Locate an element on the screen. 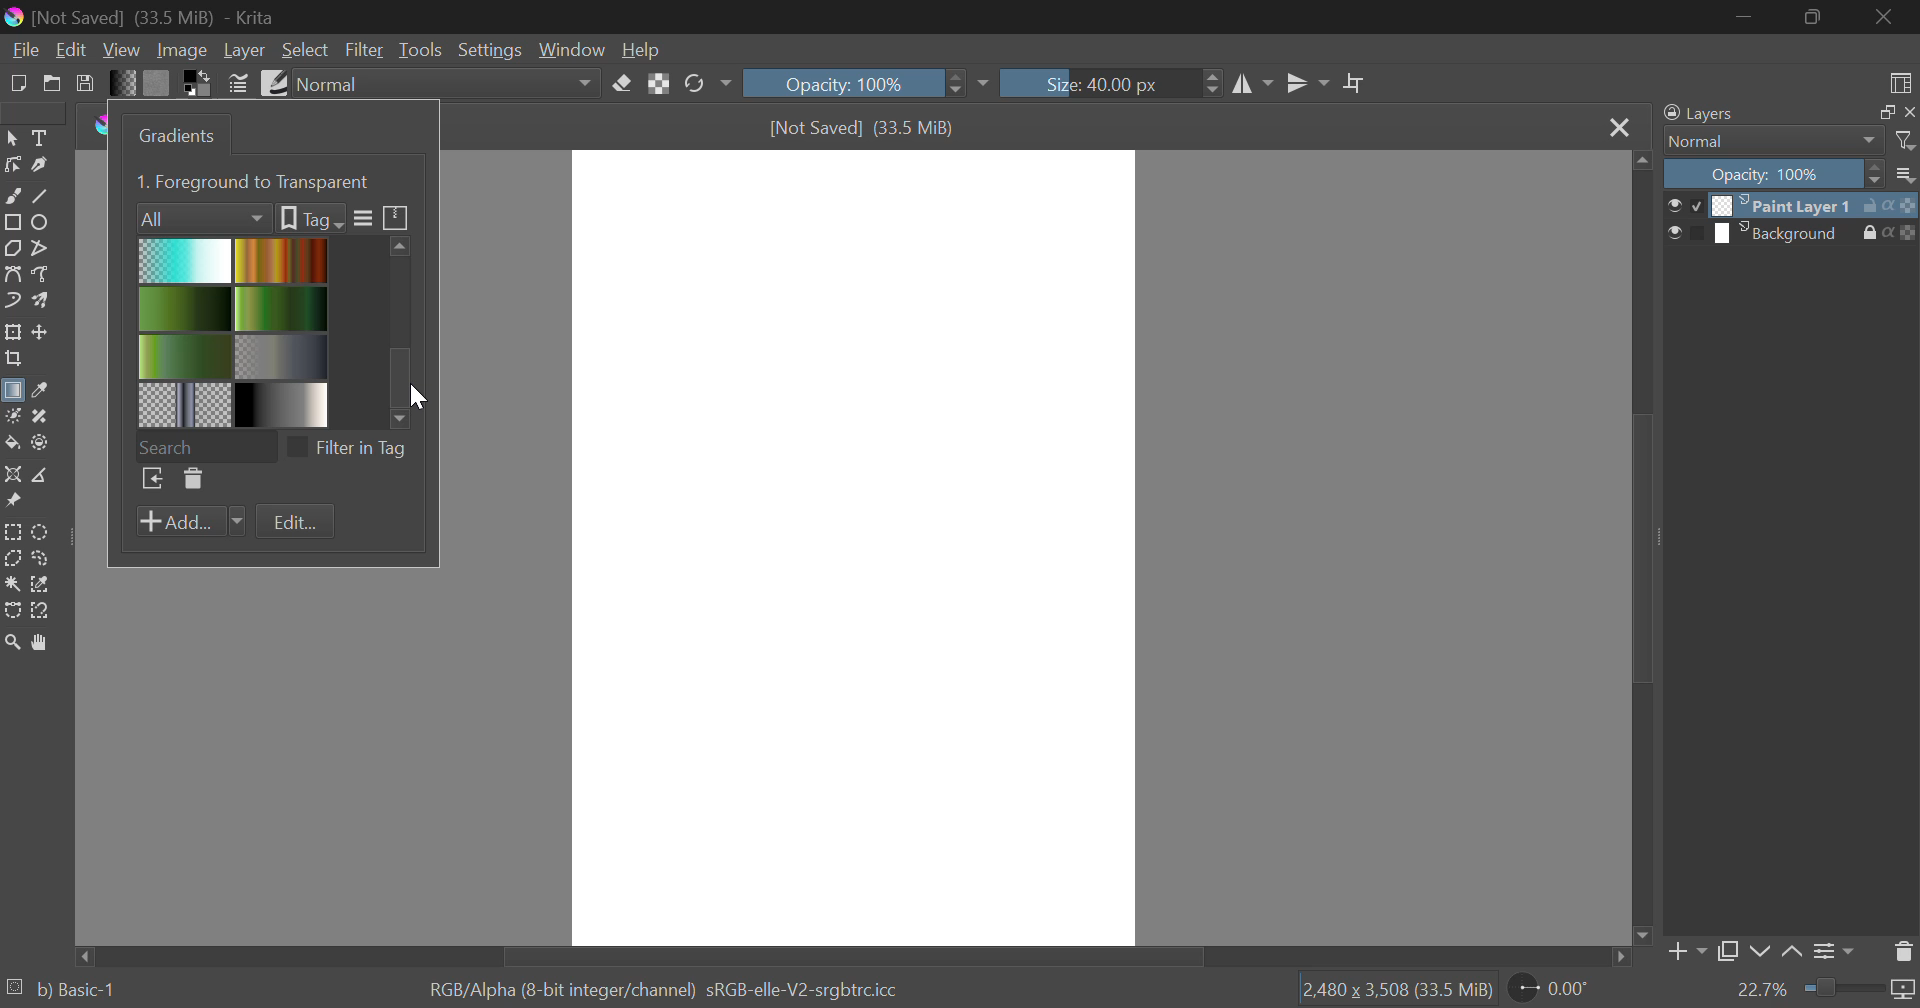  Window is located at coordinates (570, 50).